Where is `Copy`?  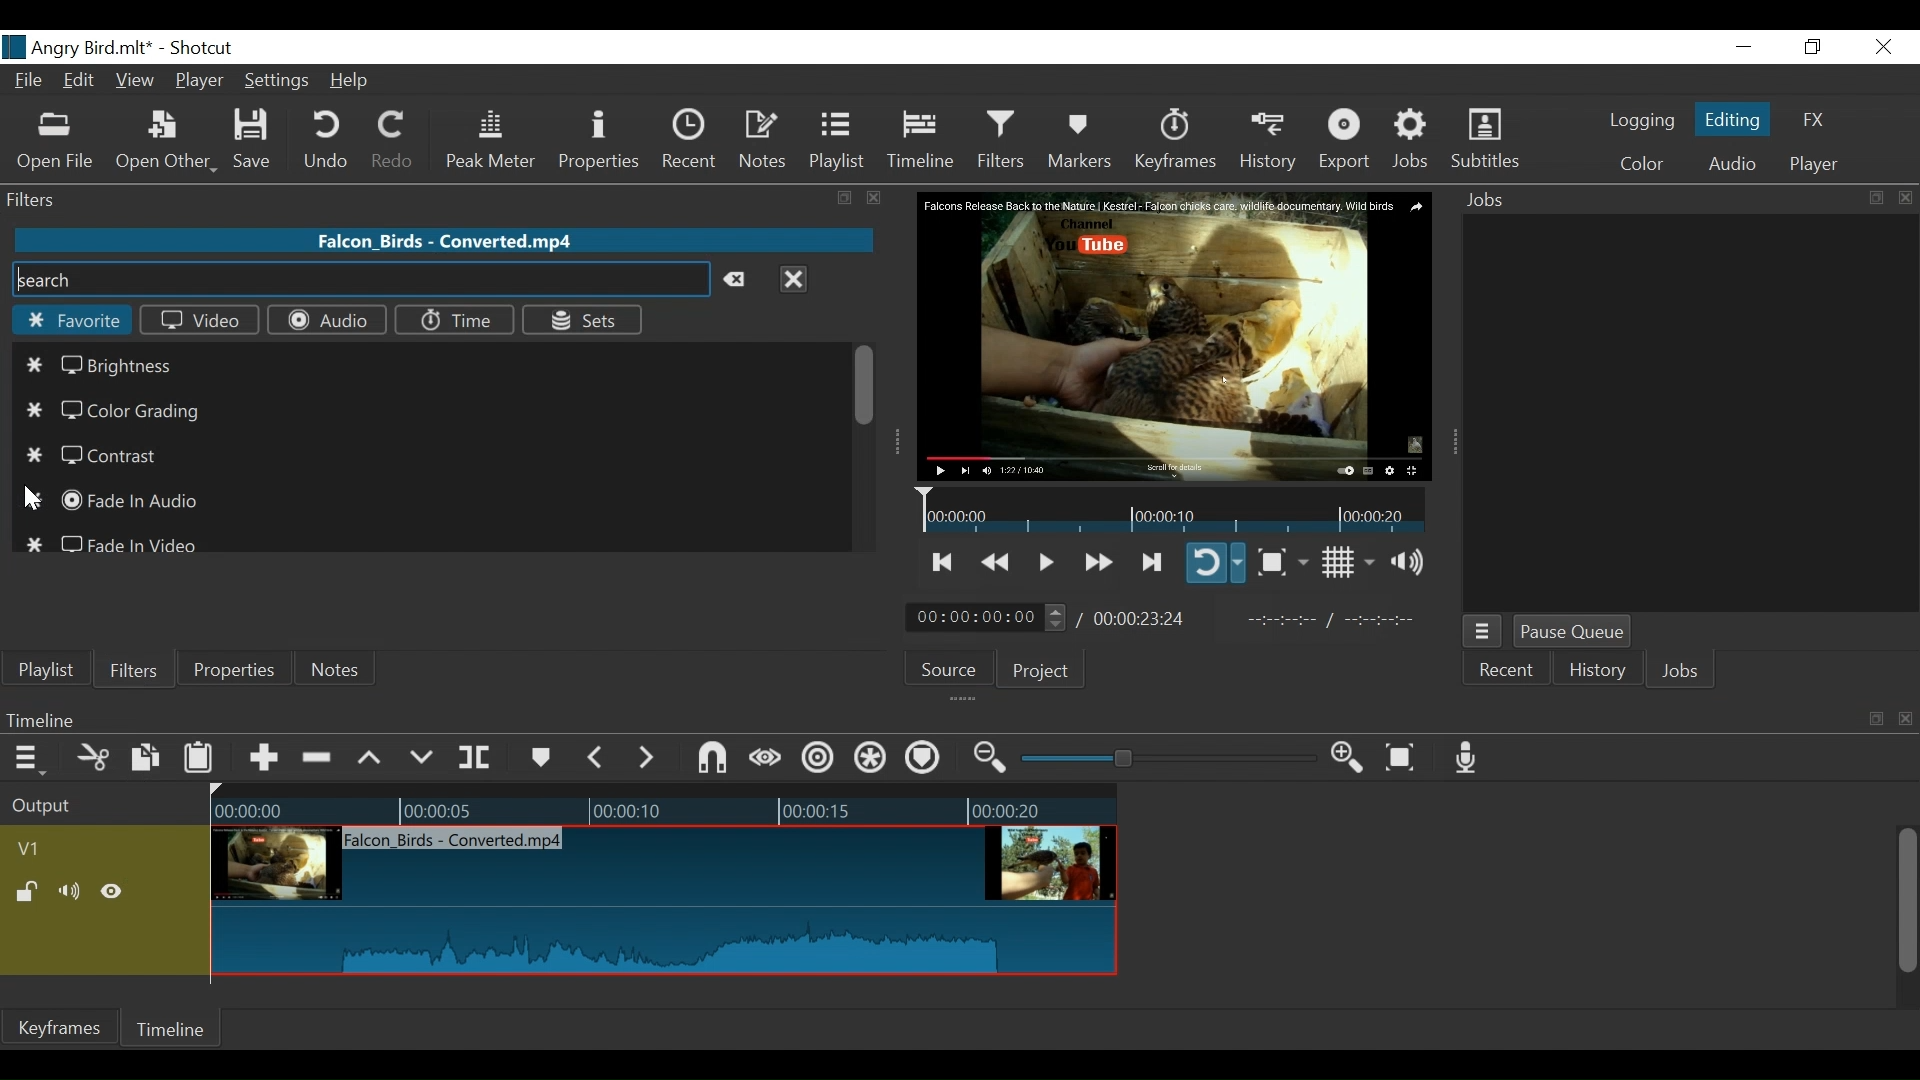 Copy is located at coordinates (148, 761).